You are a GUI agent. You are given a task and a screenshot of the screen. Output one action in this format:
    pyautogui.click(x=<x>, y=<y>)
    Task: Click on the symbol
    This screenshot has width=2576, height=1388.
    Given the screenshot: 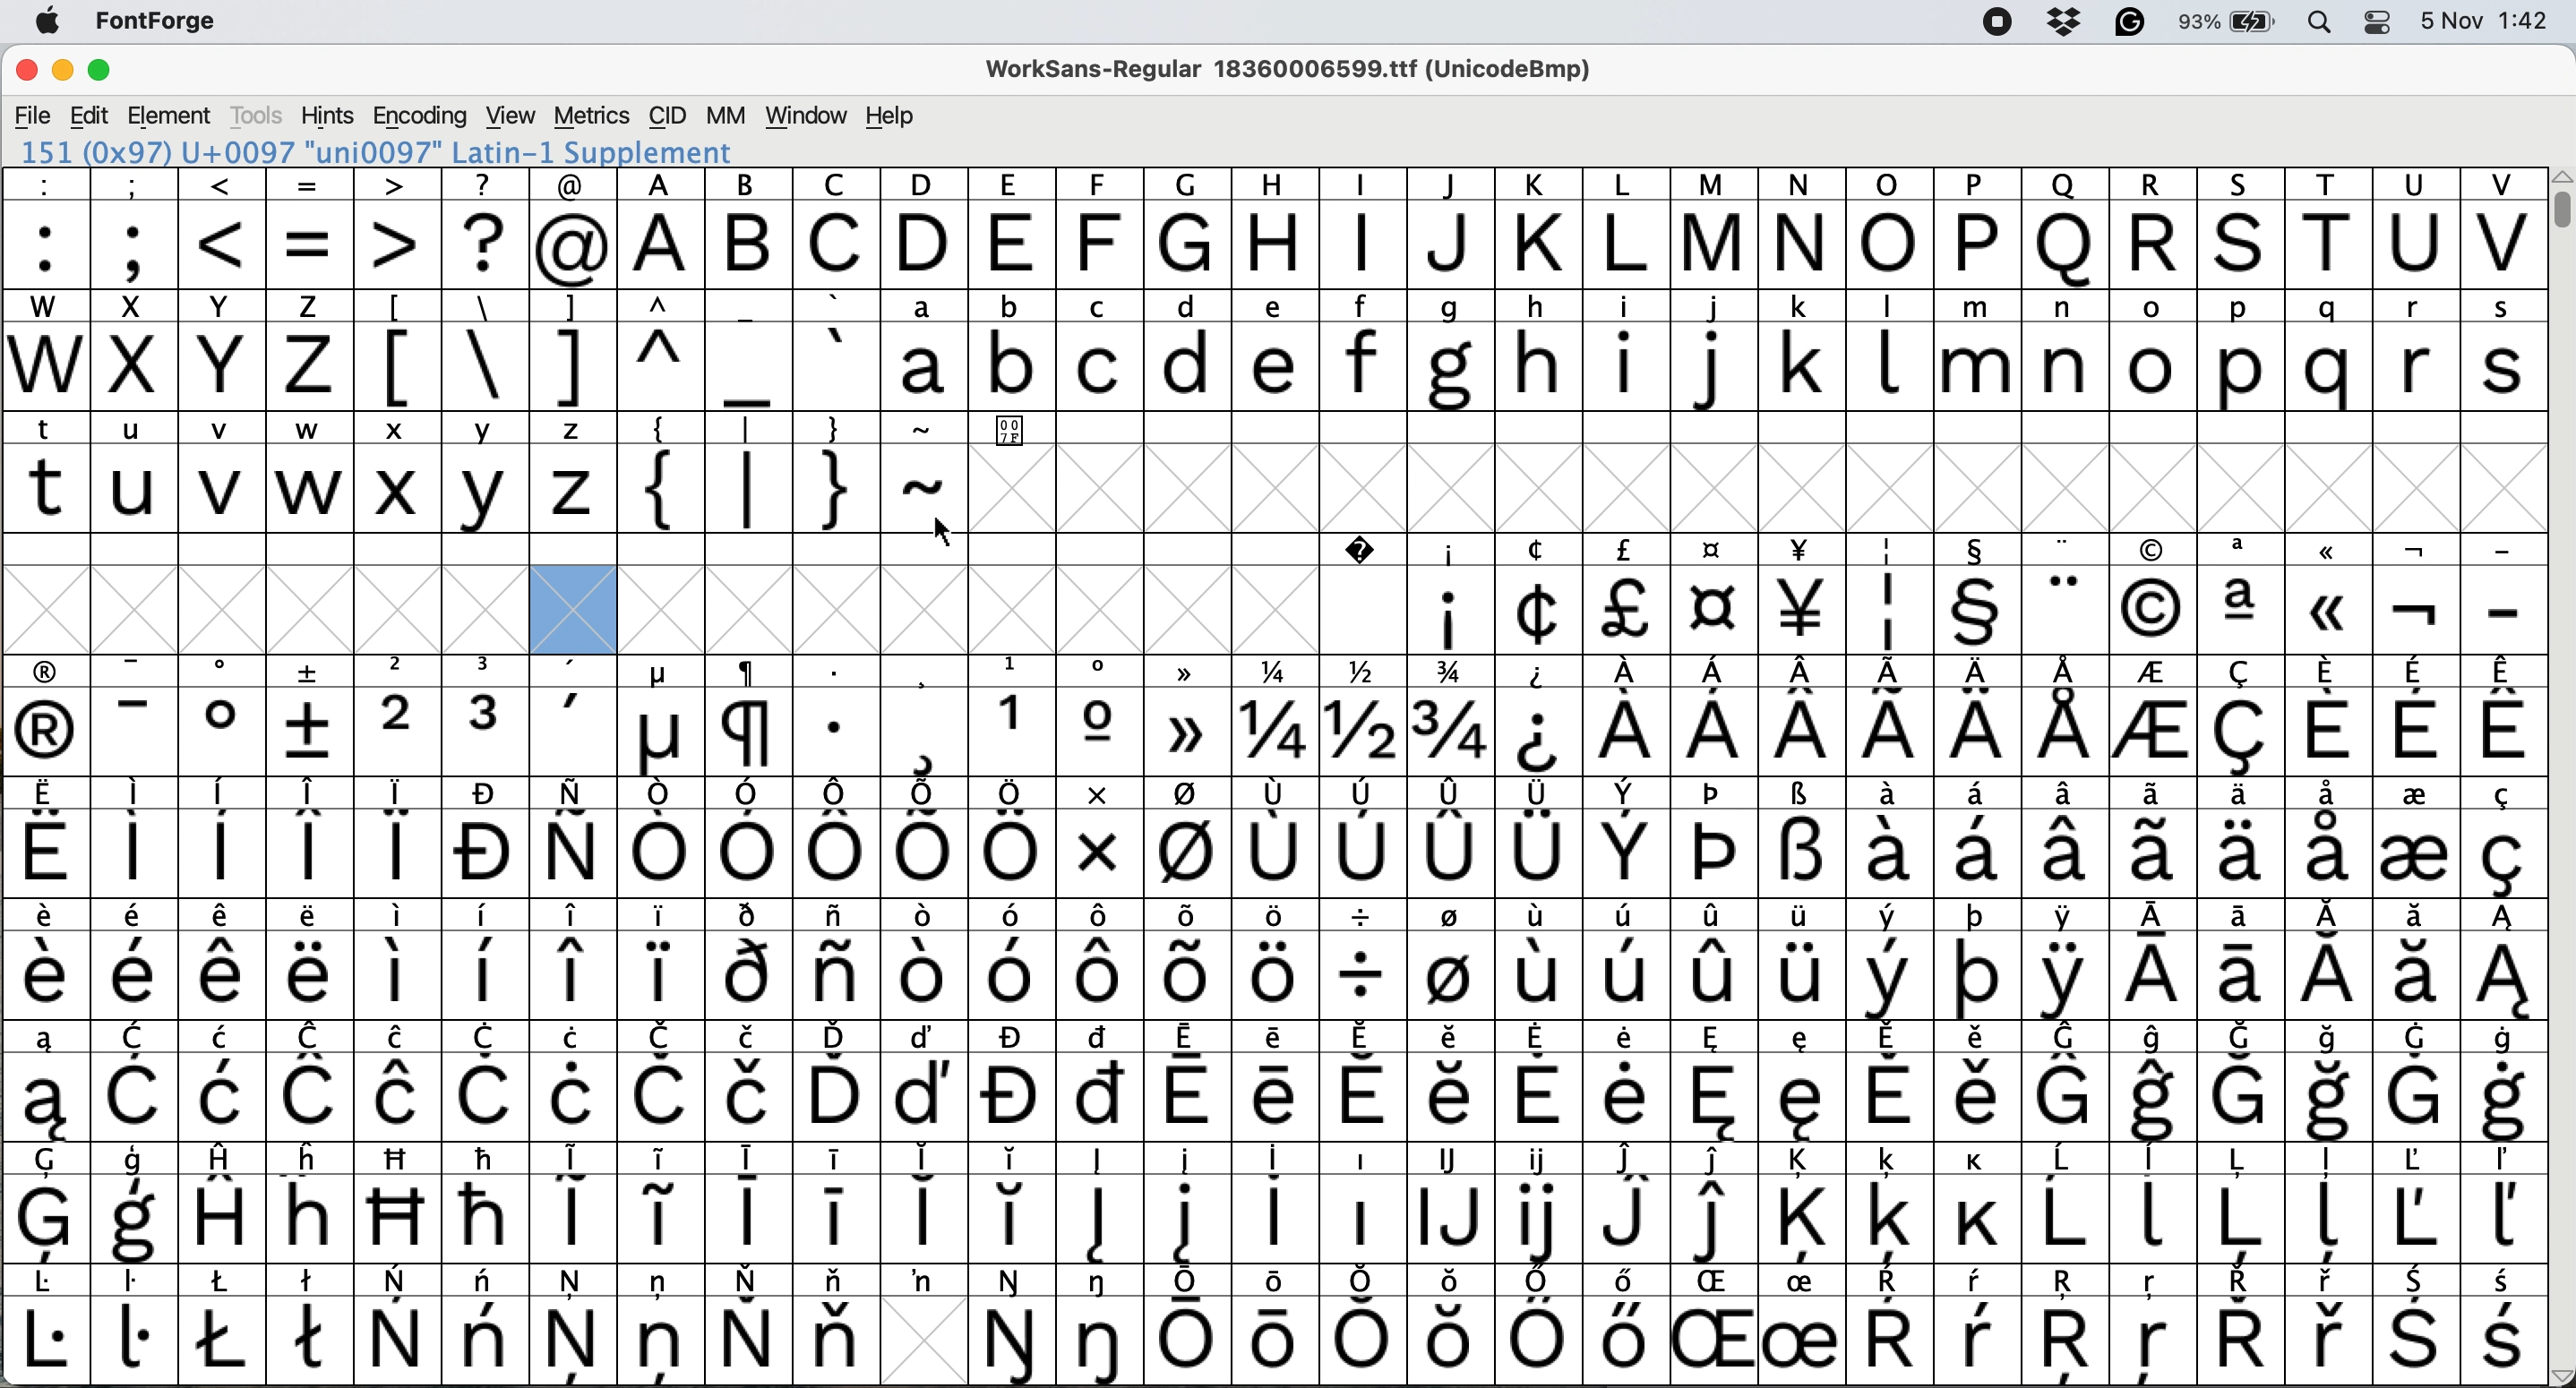 What is the action you would take?
    pyautogui.click(x=1281, y=1321)
    